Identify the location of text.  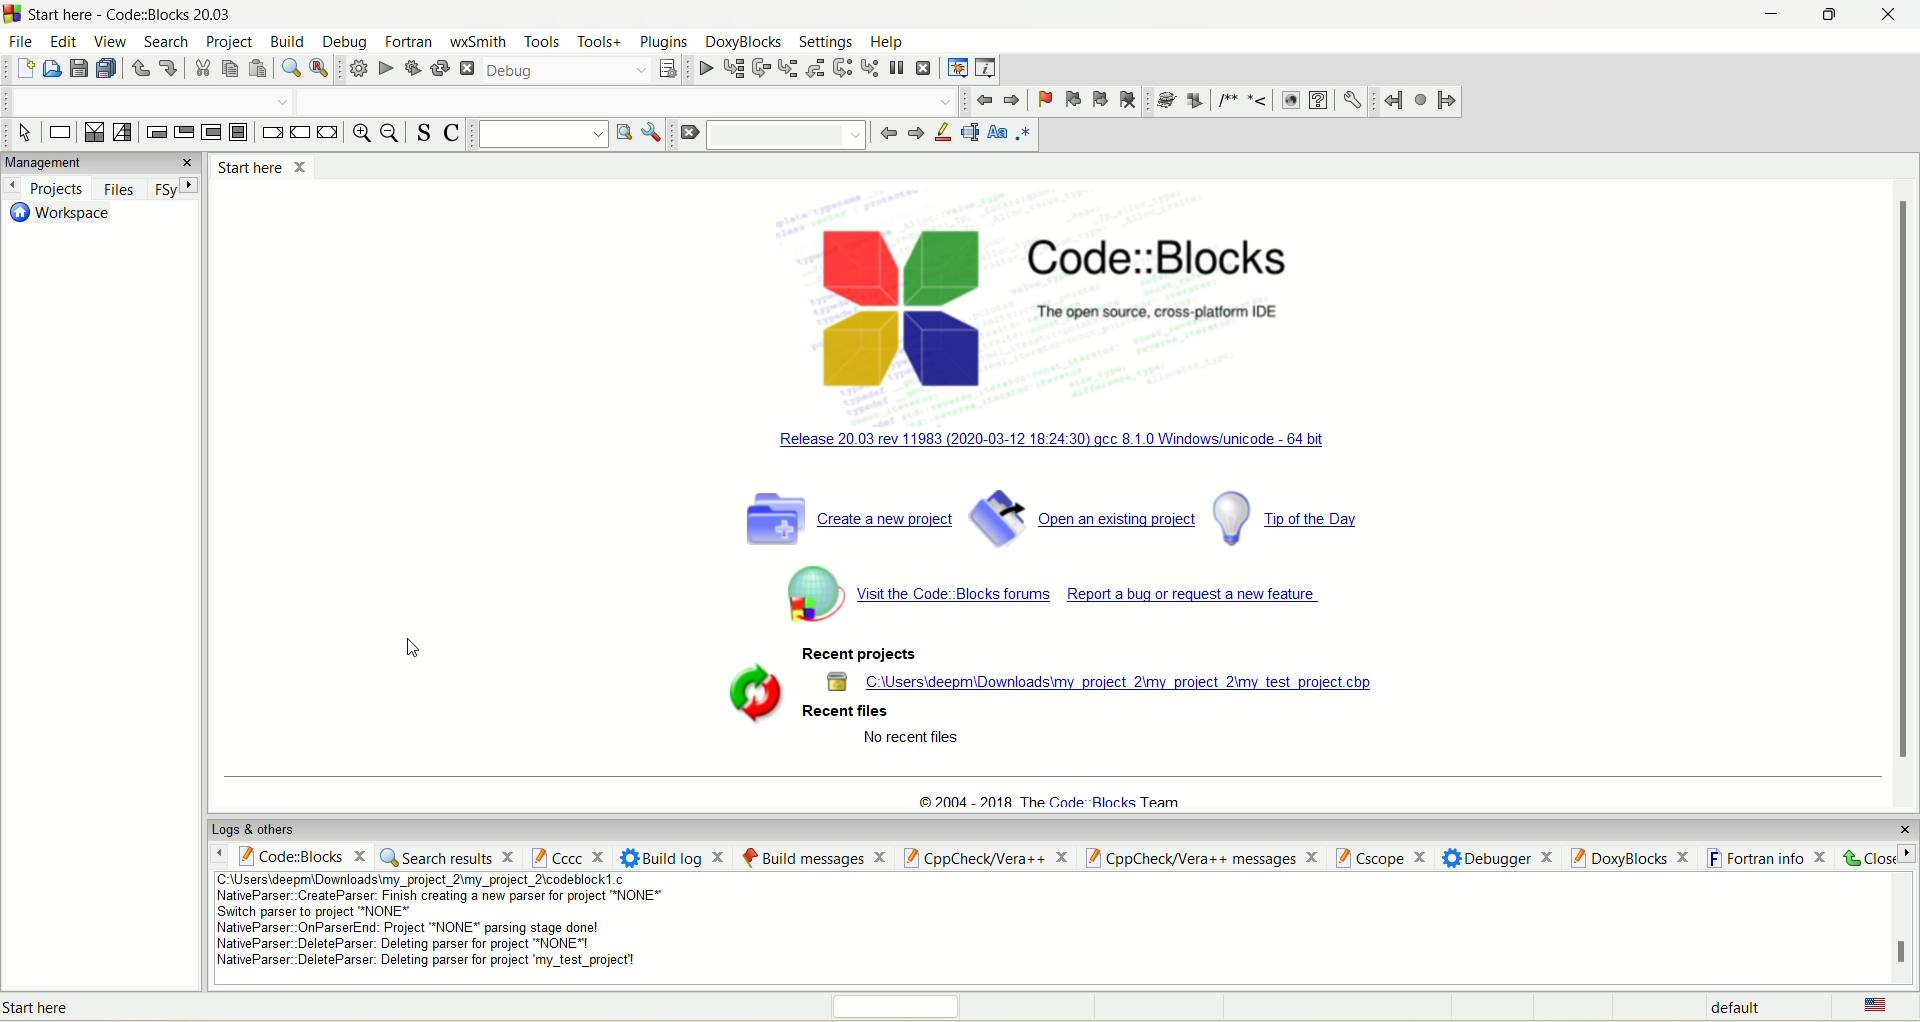
(922, 740).